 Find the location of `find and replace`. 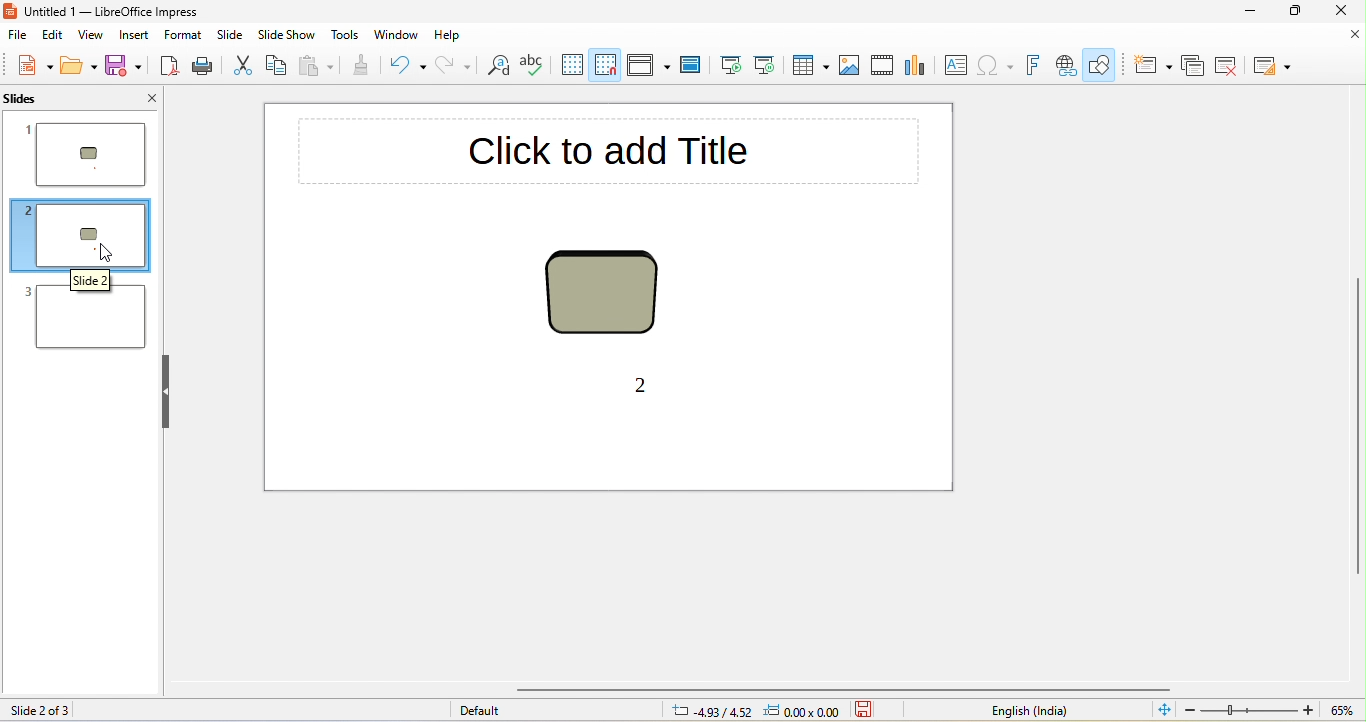

find and replace is located at coordinates (498, 67).